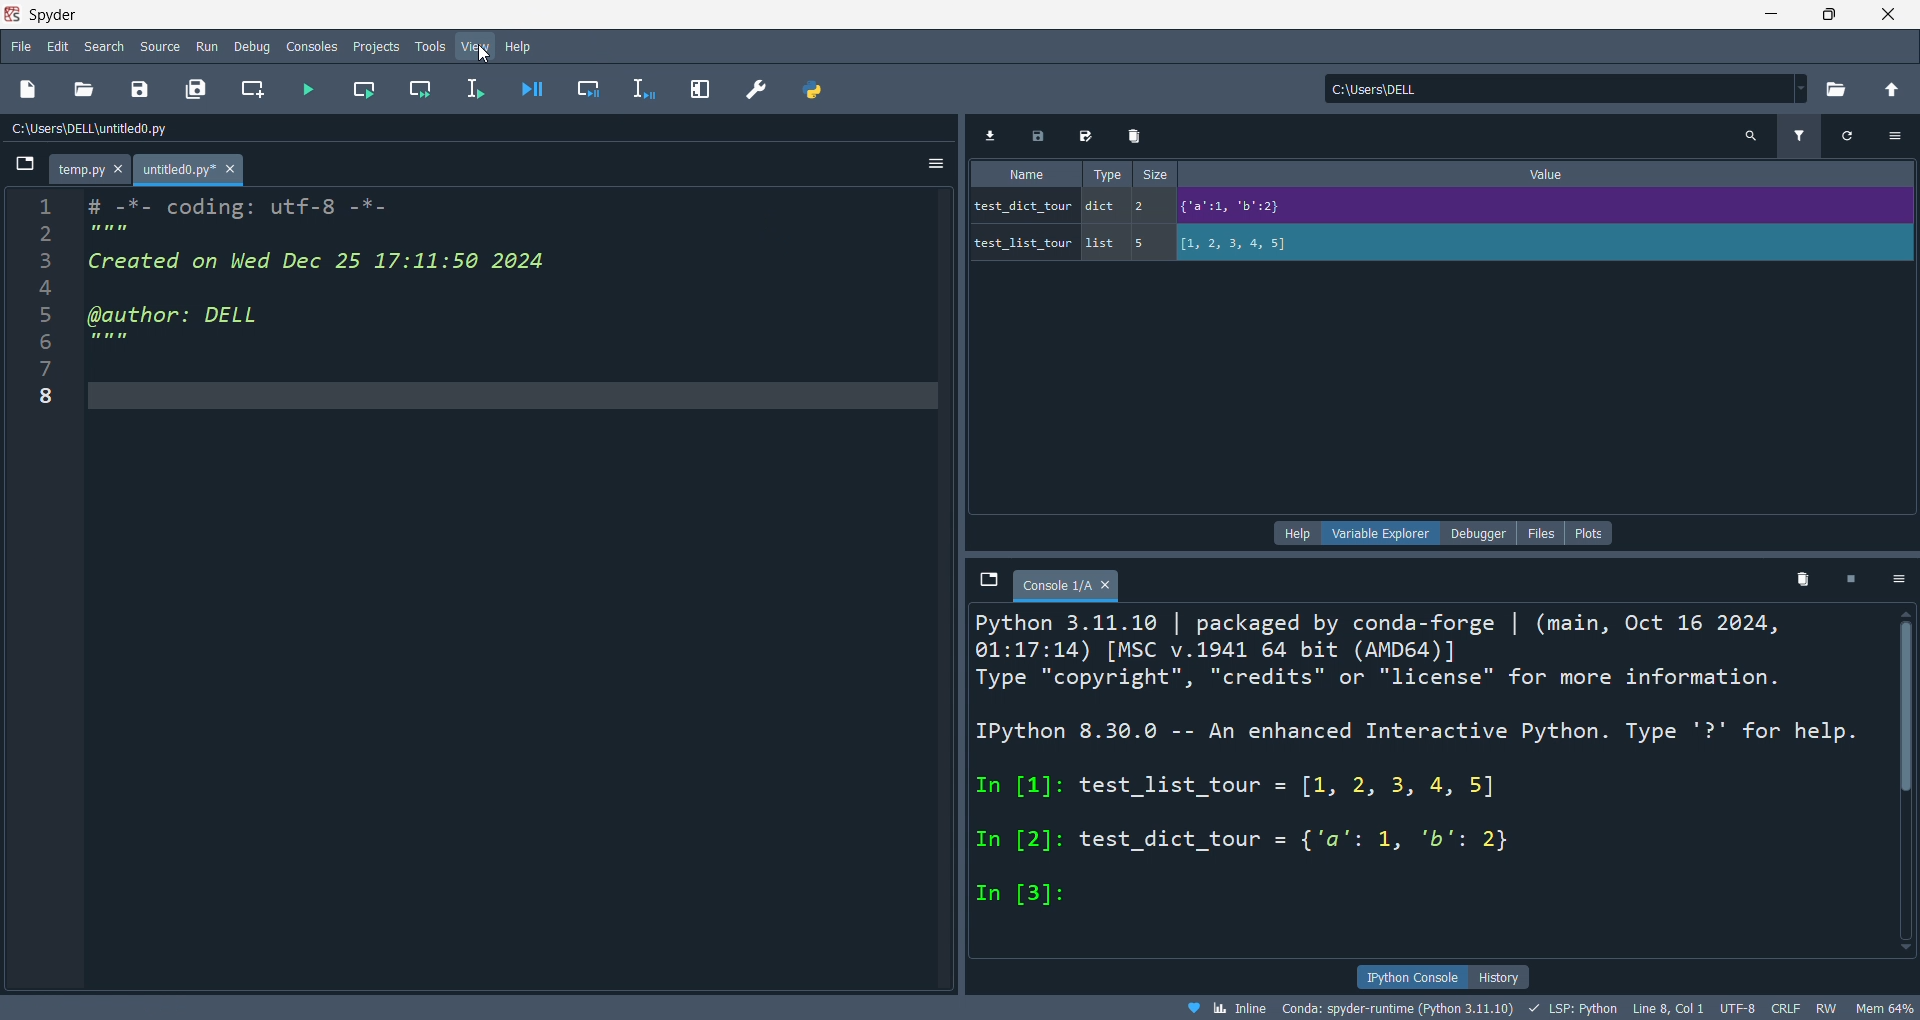  What do you see at coordinates (1400, 1008) in the screenshot?
I see `interpreter` at bounding box center [1400, 1008].